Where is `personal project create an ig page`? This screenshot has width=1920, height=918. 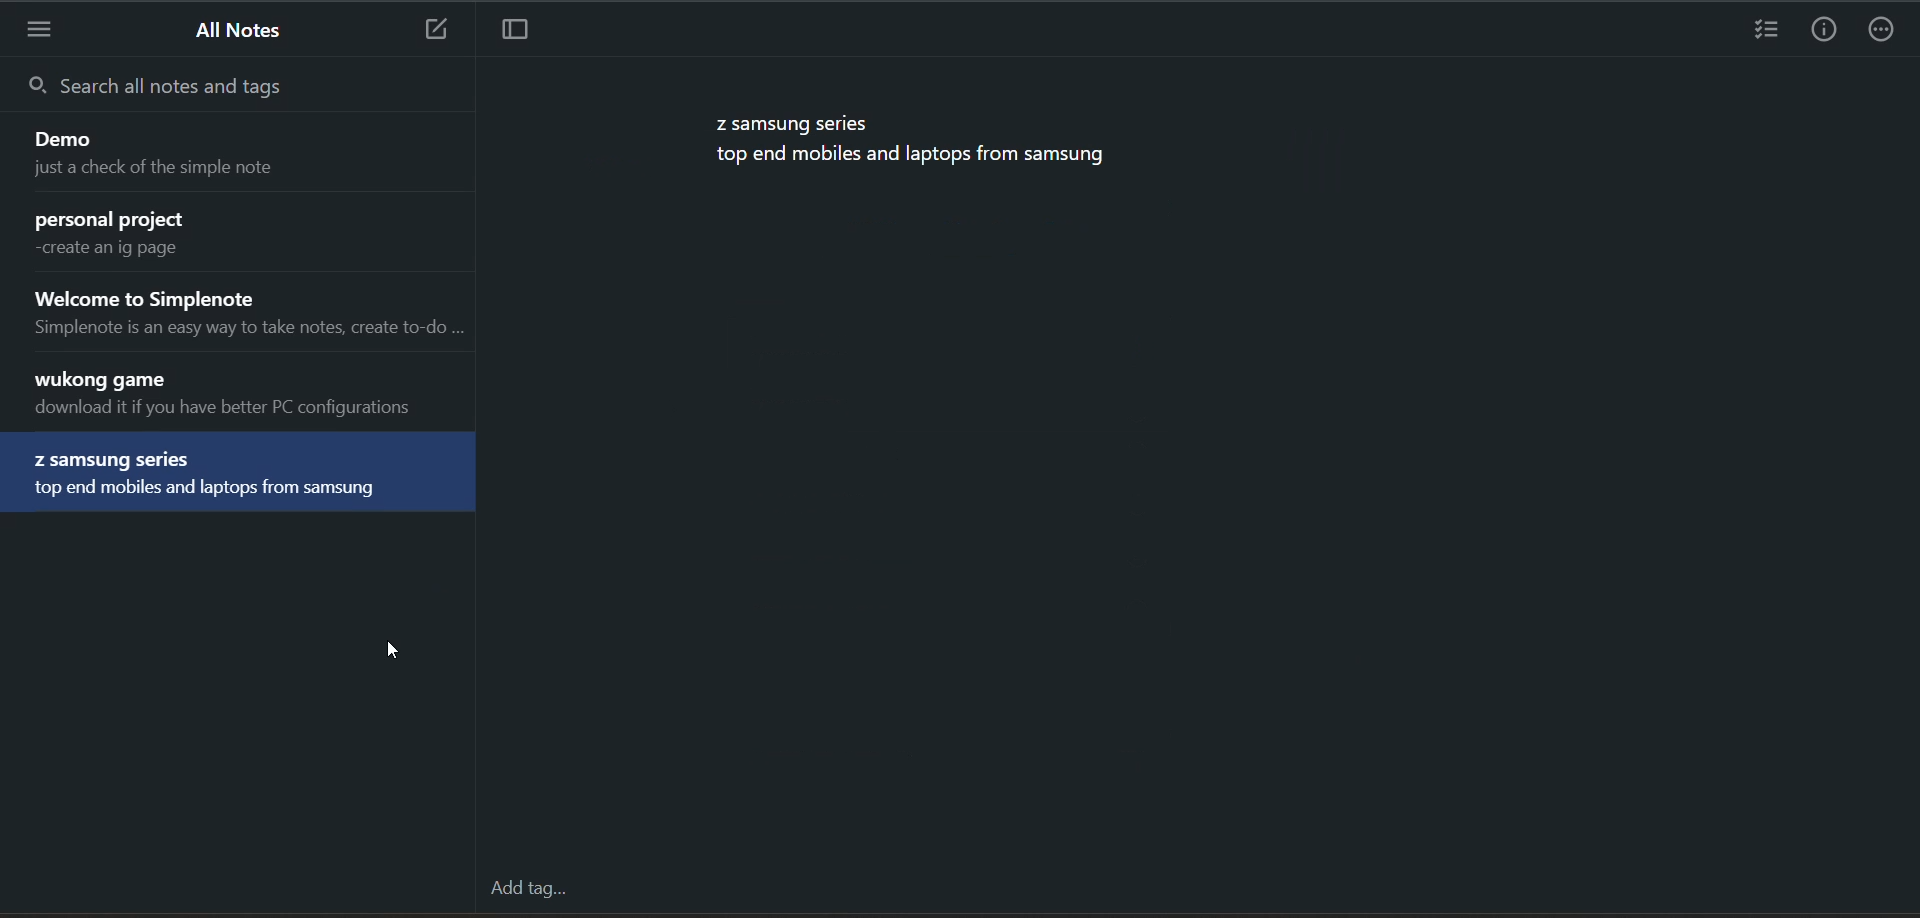
personal project create an ig page is located at coordinates (242, 236).